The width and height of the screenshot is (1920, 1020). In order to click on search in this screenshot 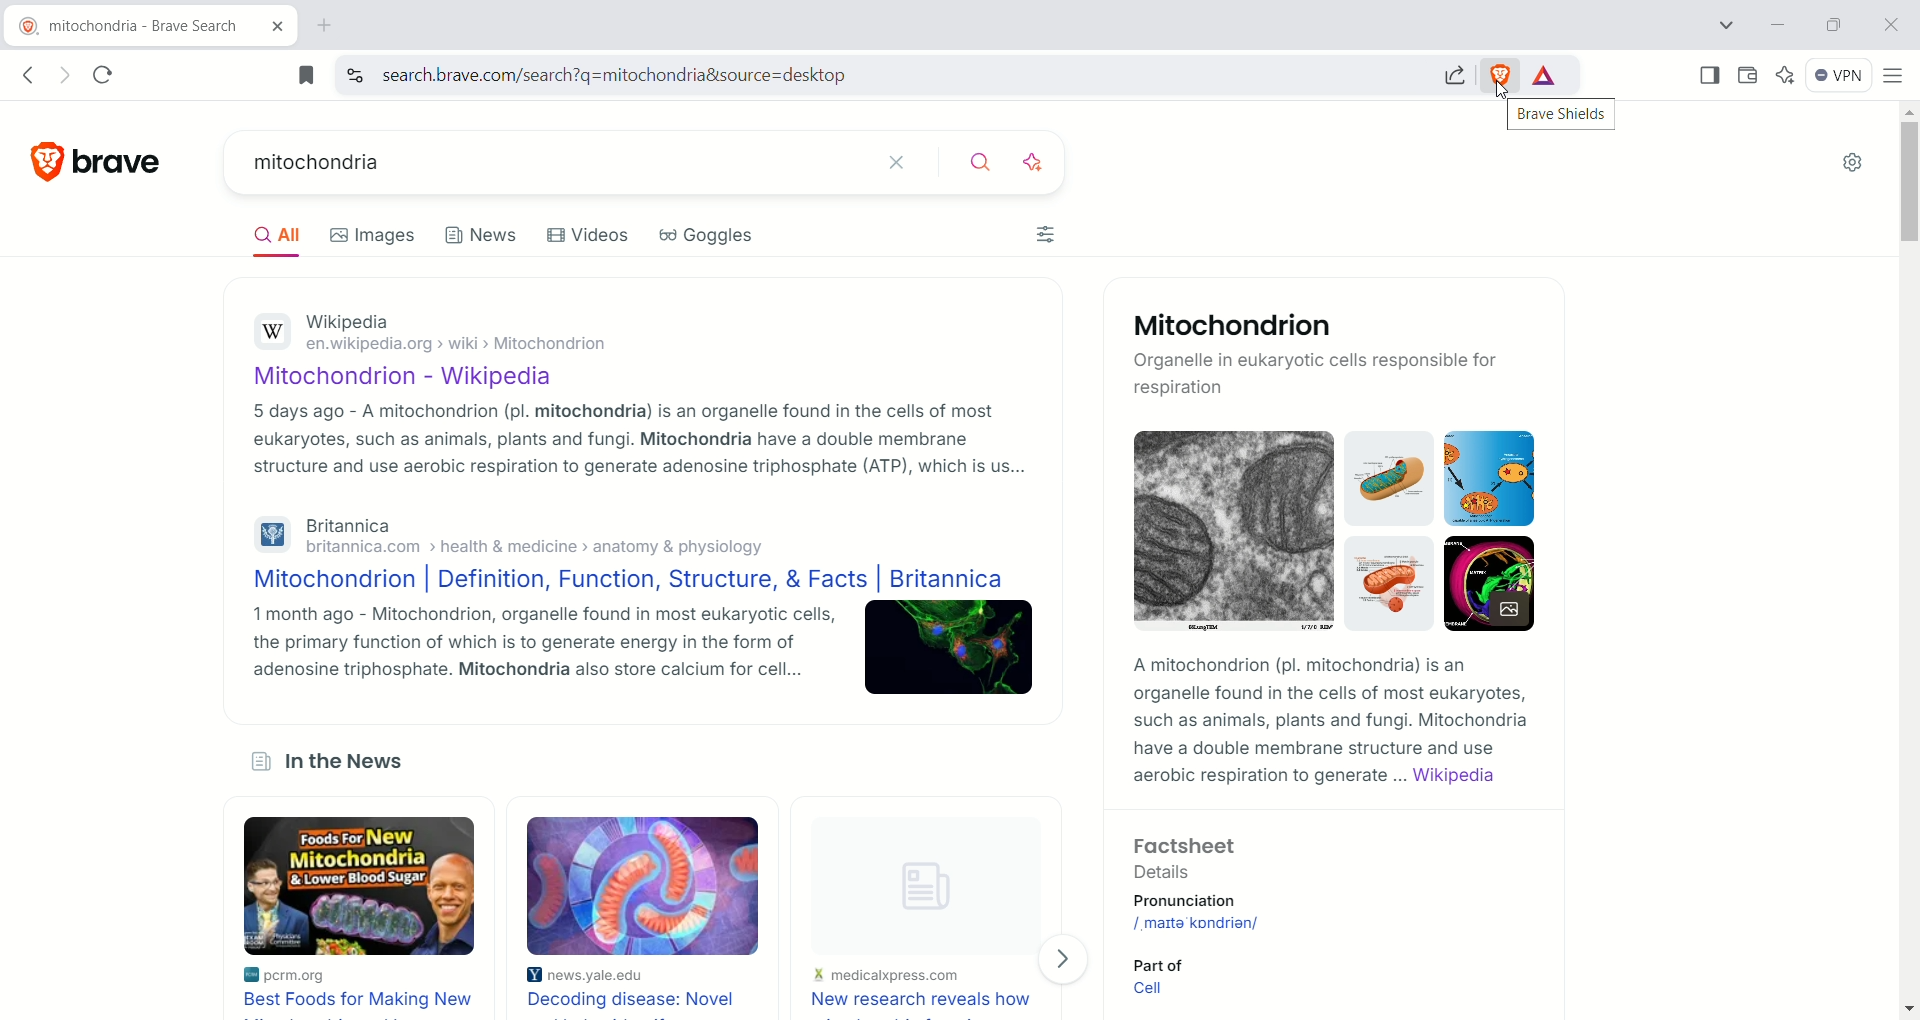, I will do `click(970, 160)`.